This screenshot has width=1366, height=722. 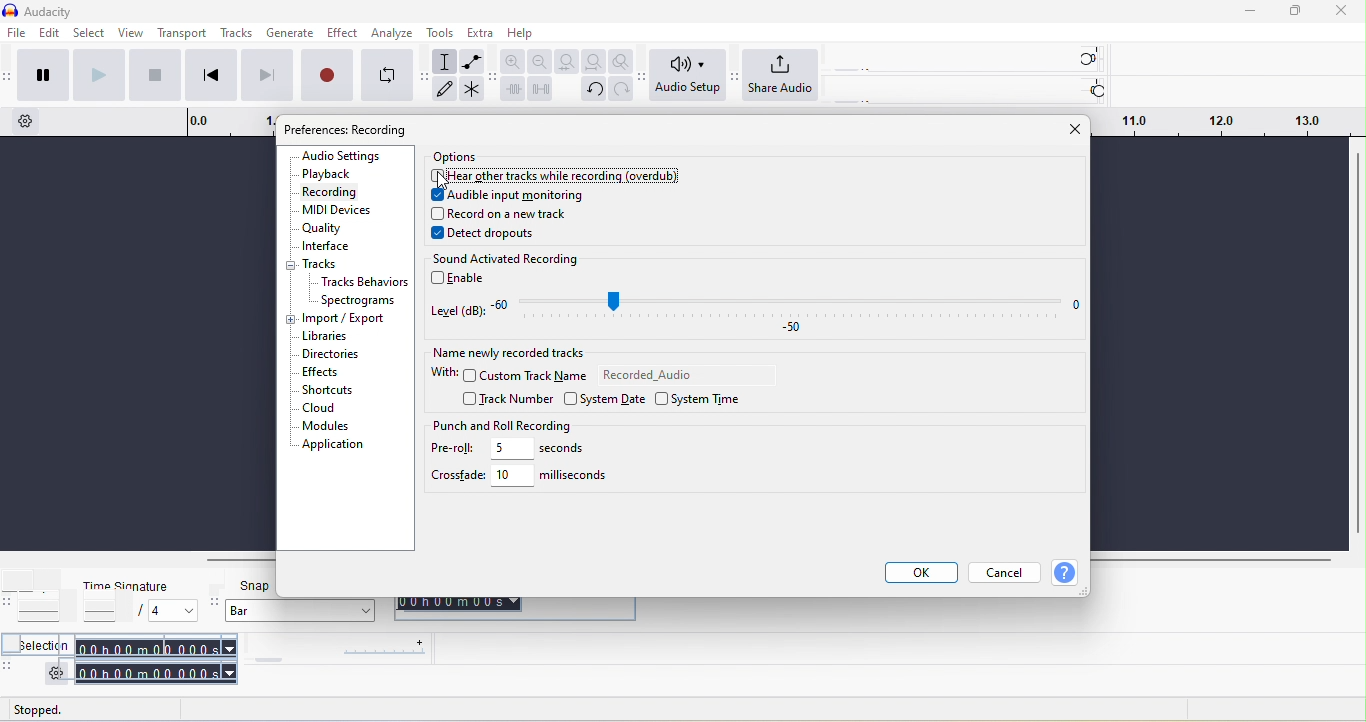 I want to click on pause, so click(x=45, y=75).